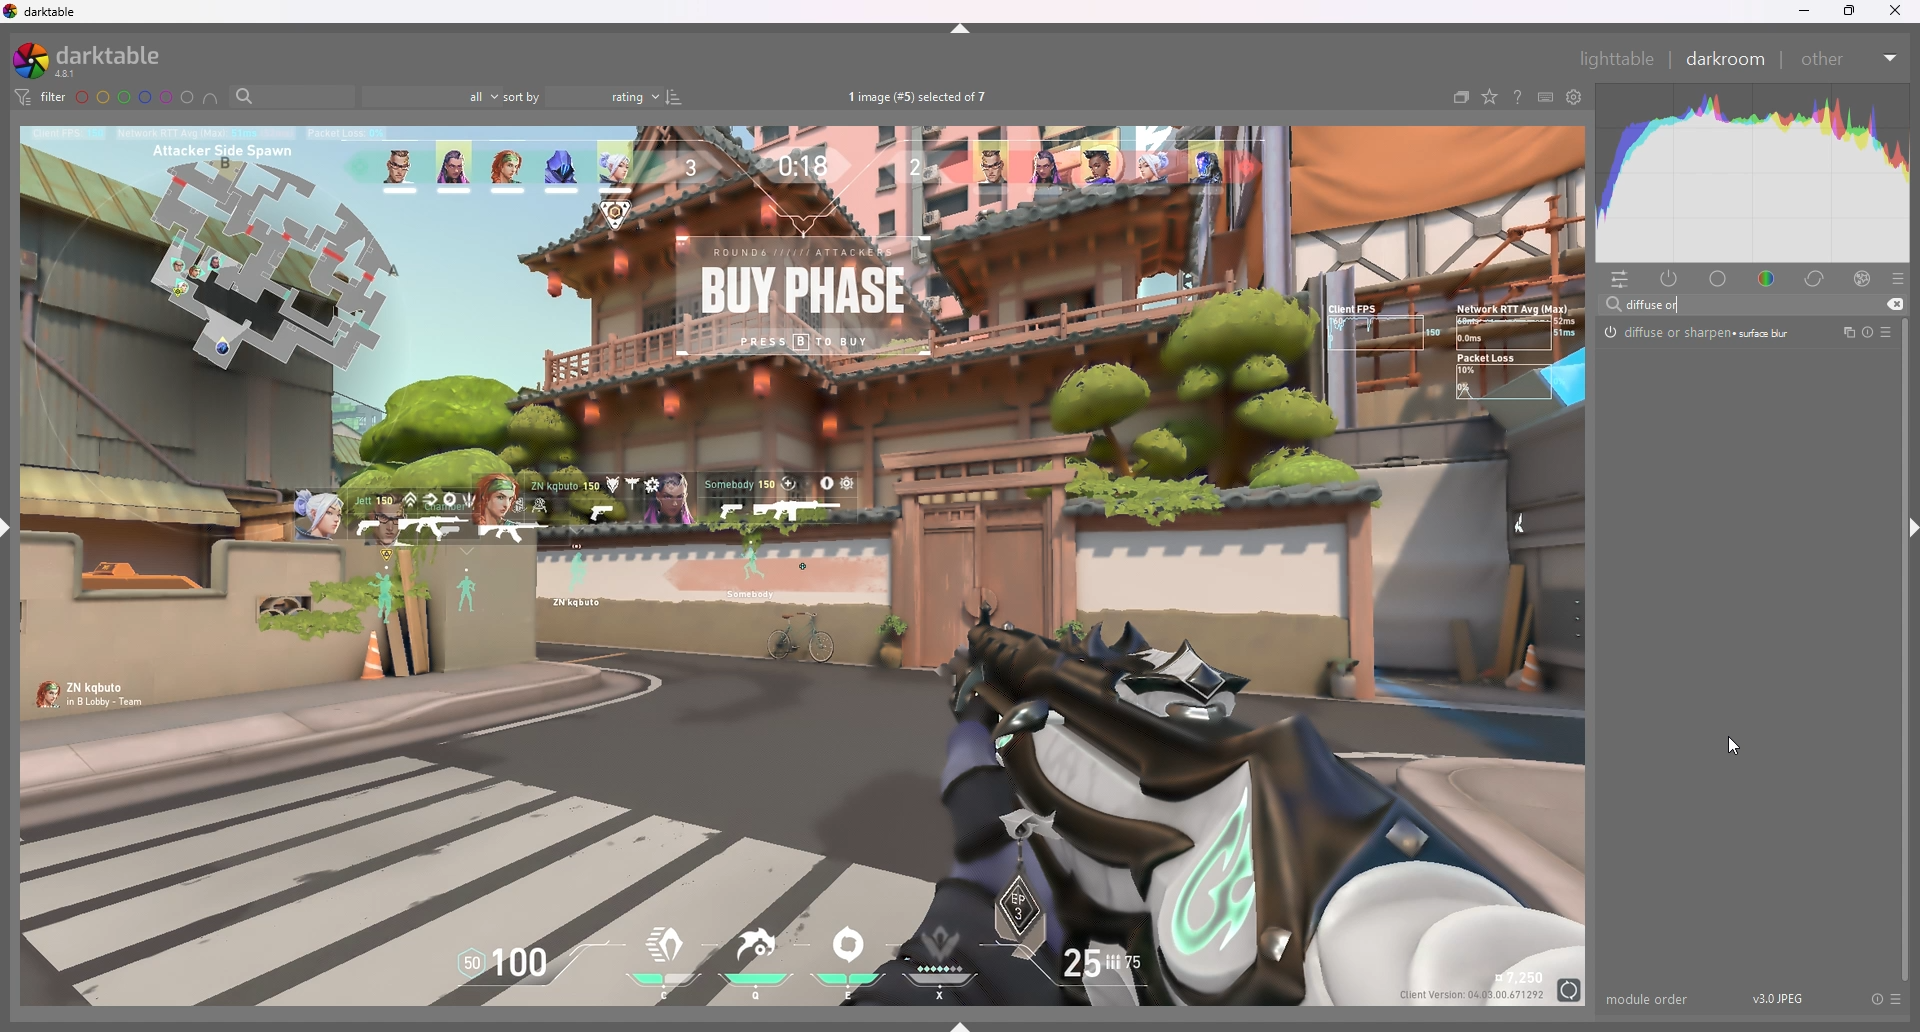  What do you see at coordinates (583, 97) in the screenshot?
I see `sort by` at bounding box center [583, 97].